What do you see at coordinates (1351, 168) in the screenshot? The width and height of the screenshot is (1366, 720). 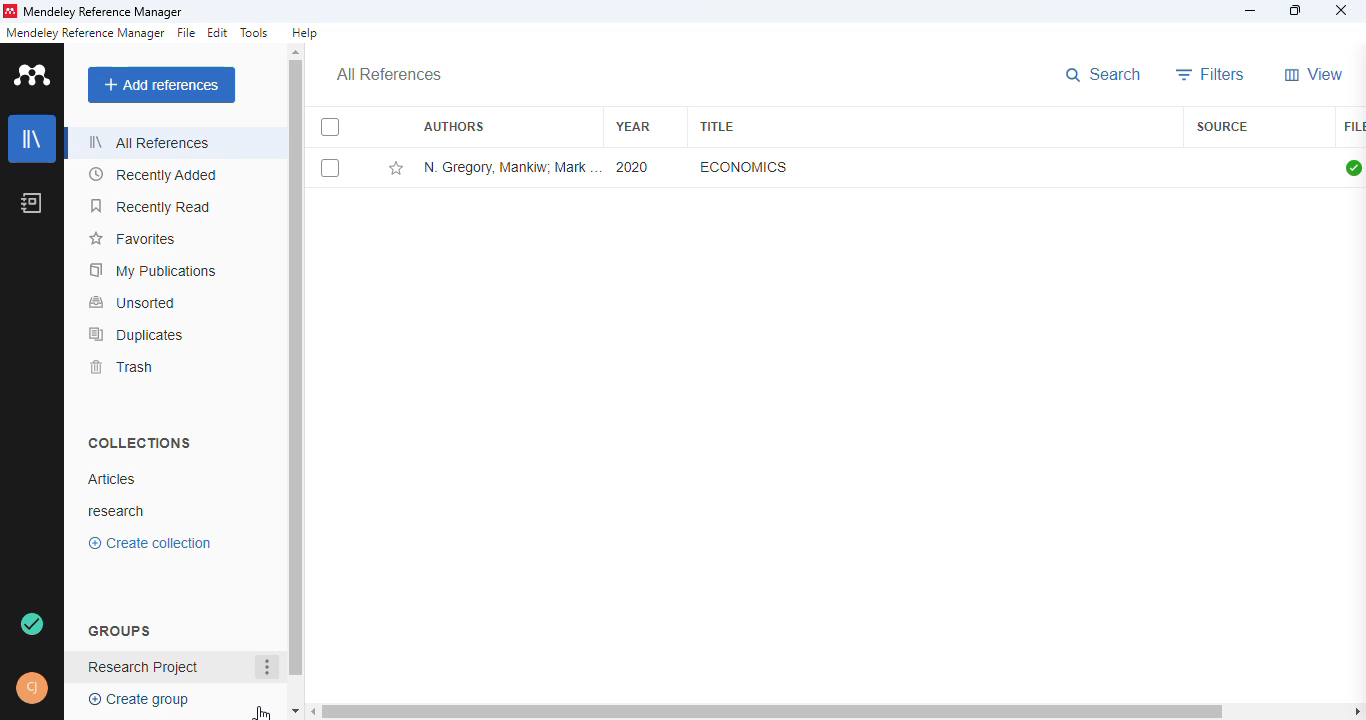 I see `all files downloaded` at bounding box center [1351, 168].